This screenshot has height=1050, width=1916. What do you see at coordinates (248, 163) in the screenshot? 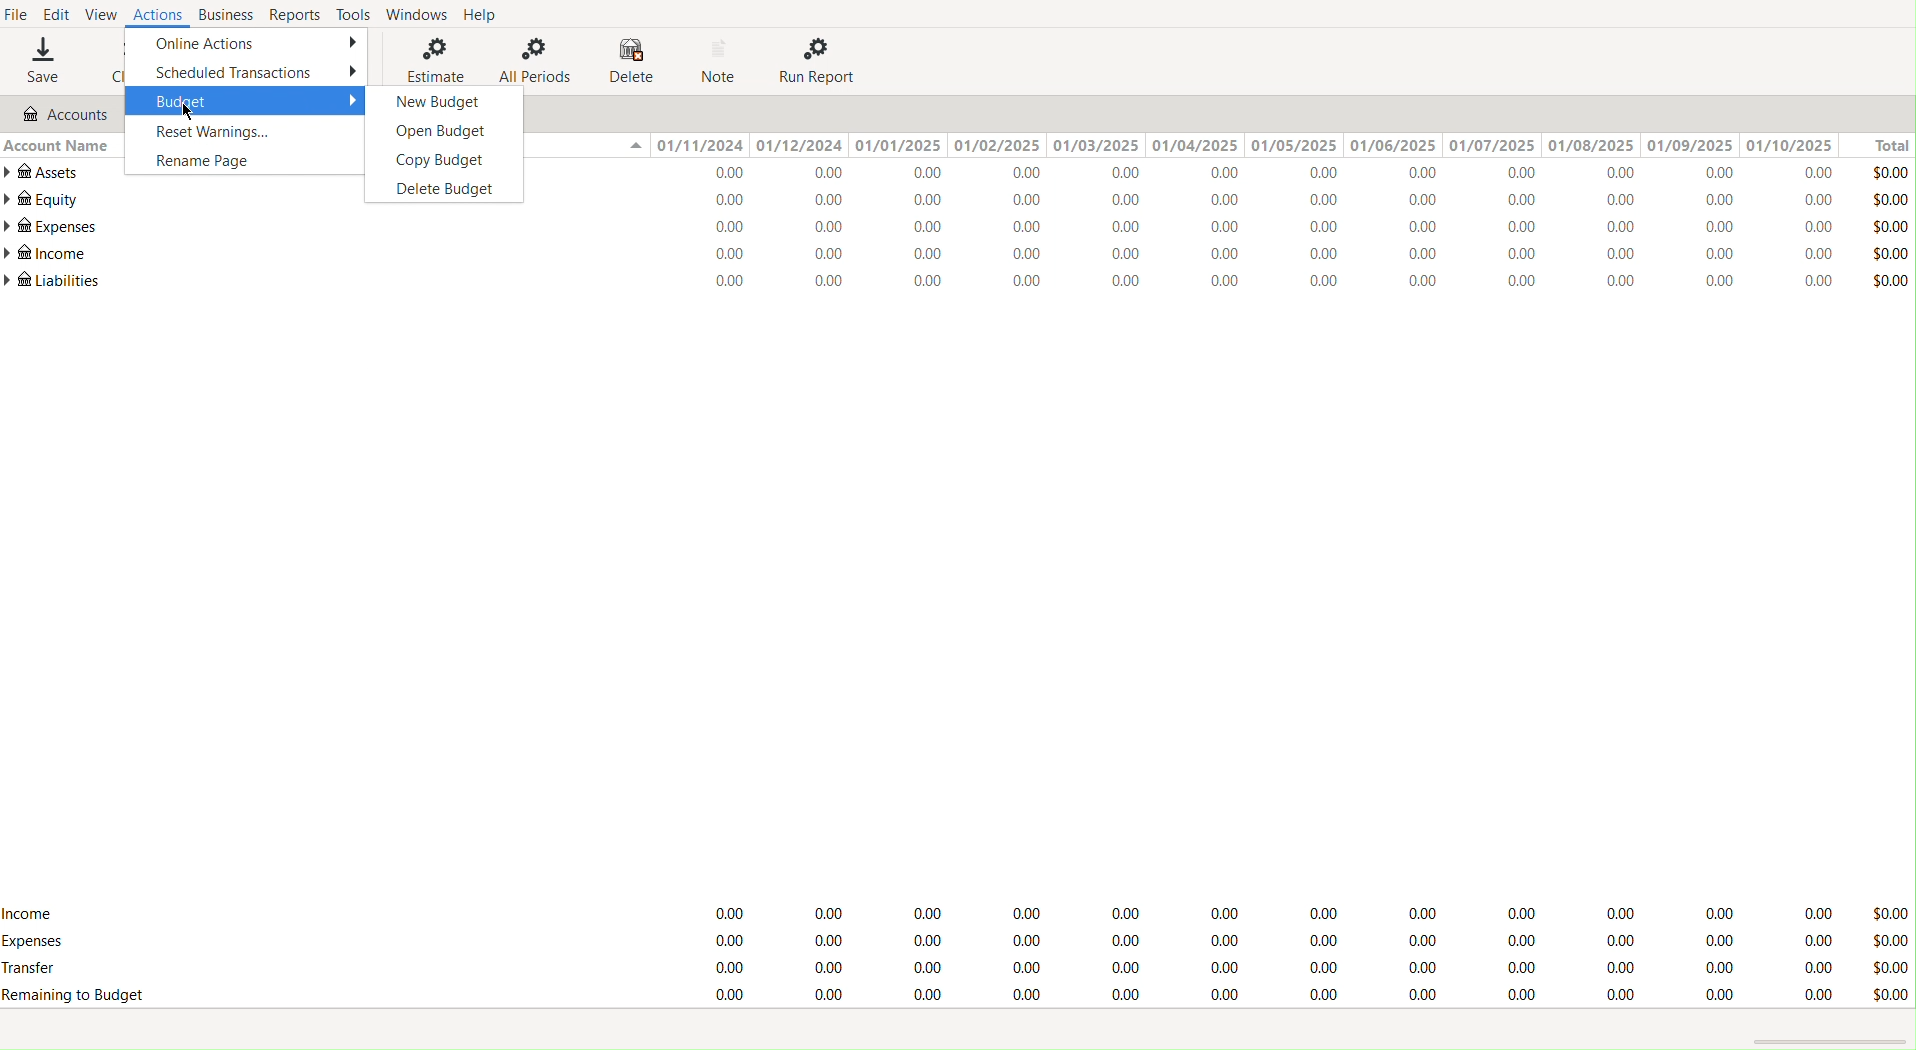
I see `Rename Page` at bounding box center [248, 163].